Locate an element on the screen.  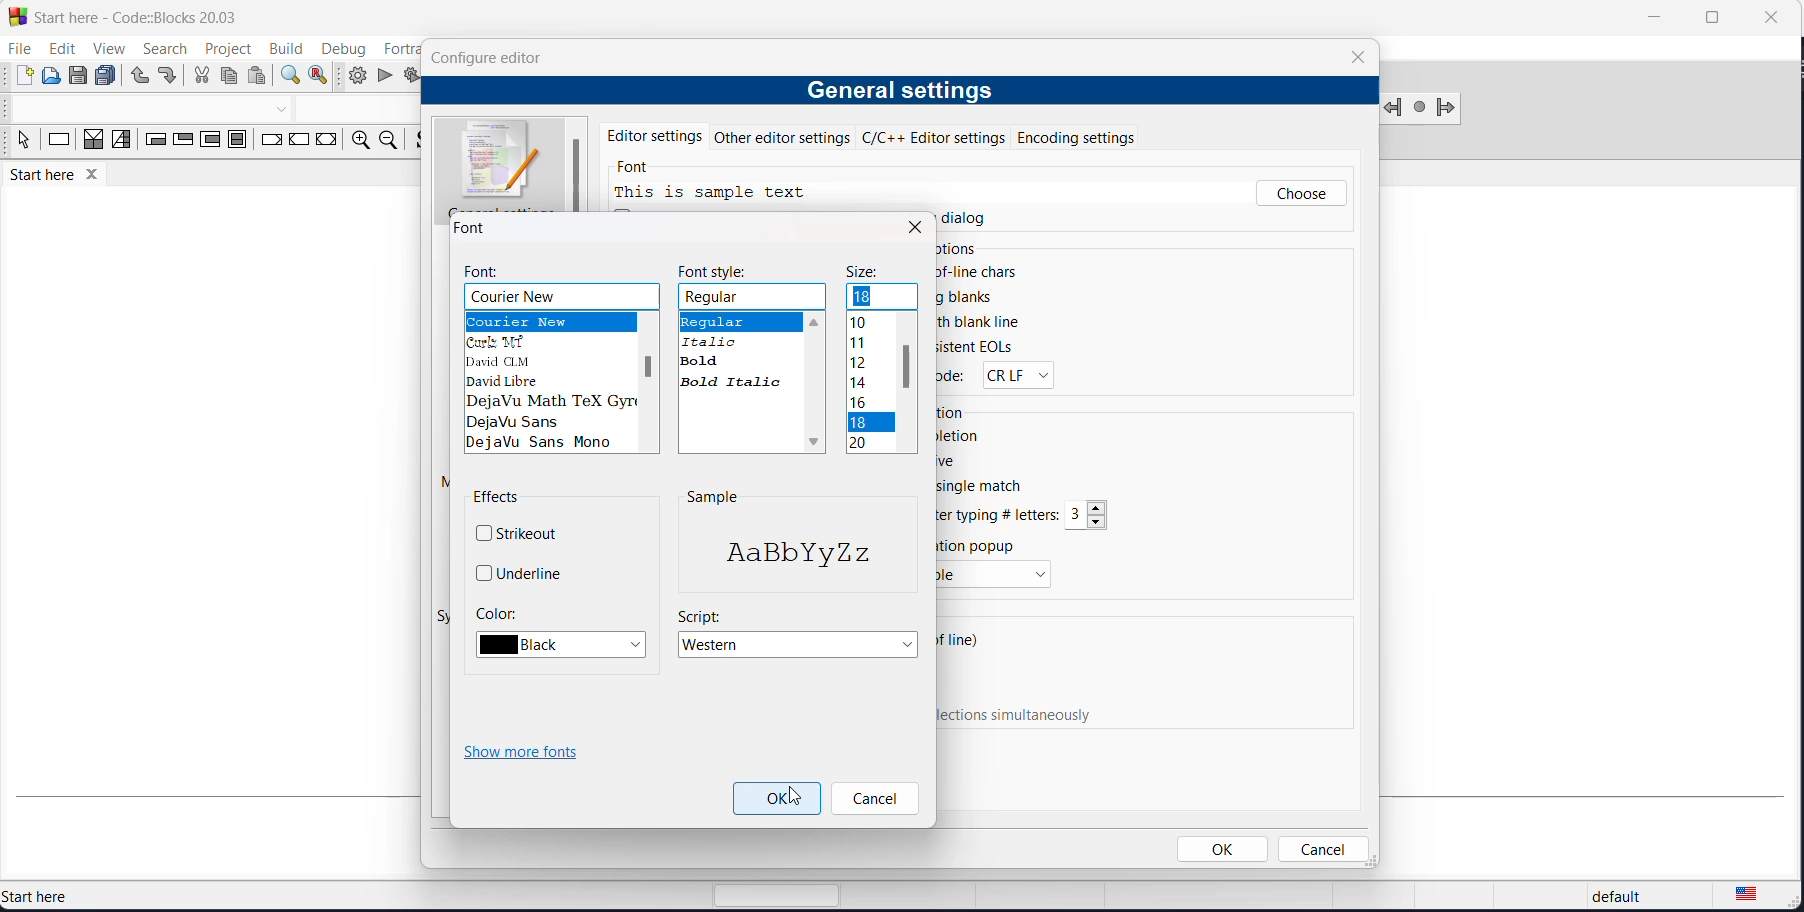
default is located at coordinates (1611, 898).